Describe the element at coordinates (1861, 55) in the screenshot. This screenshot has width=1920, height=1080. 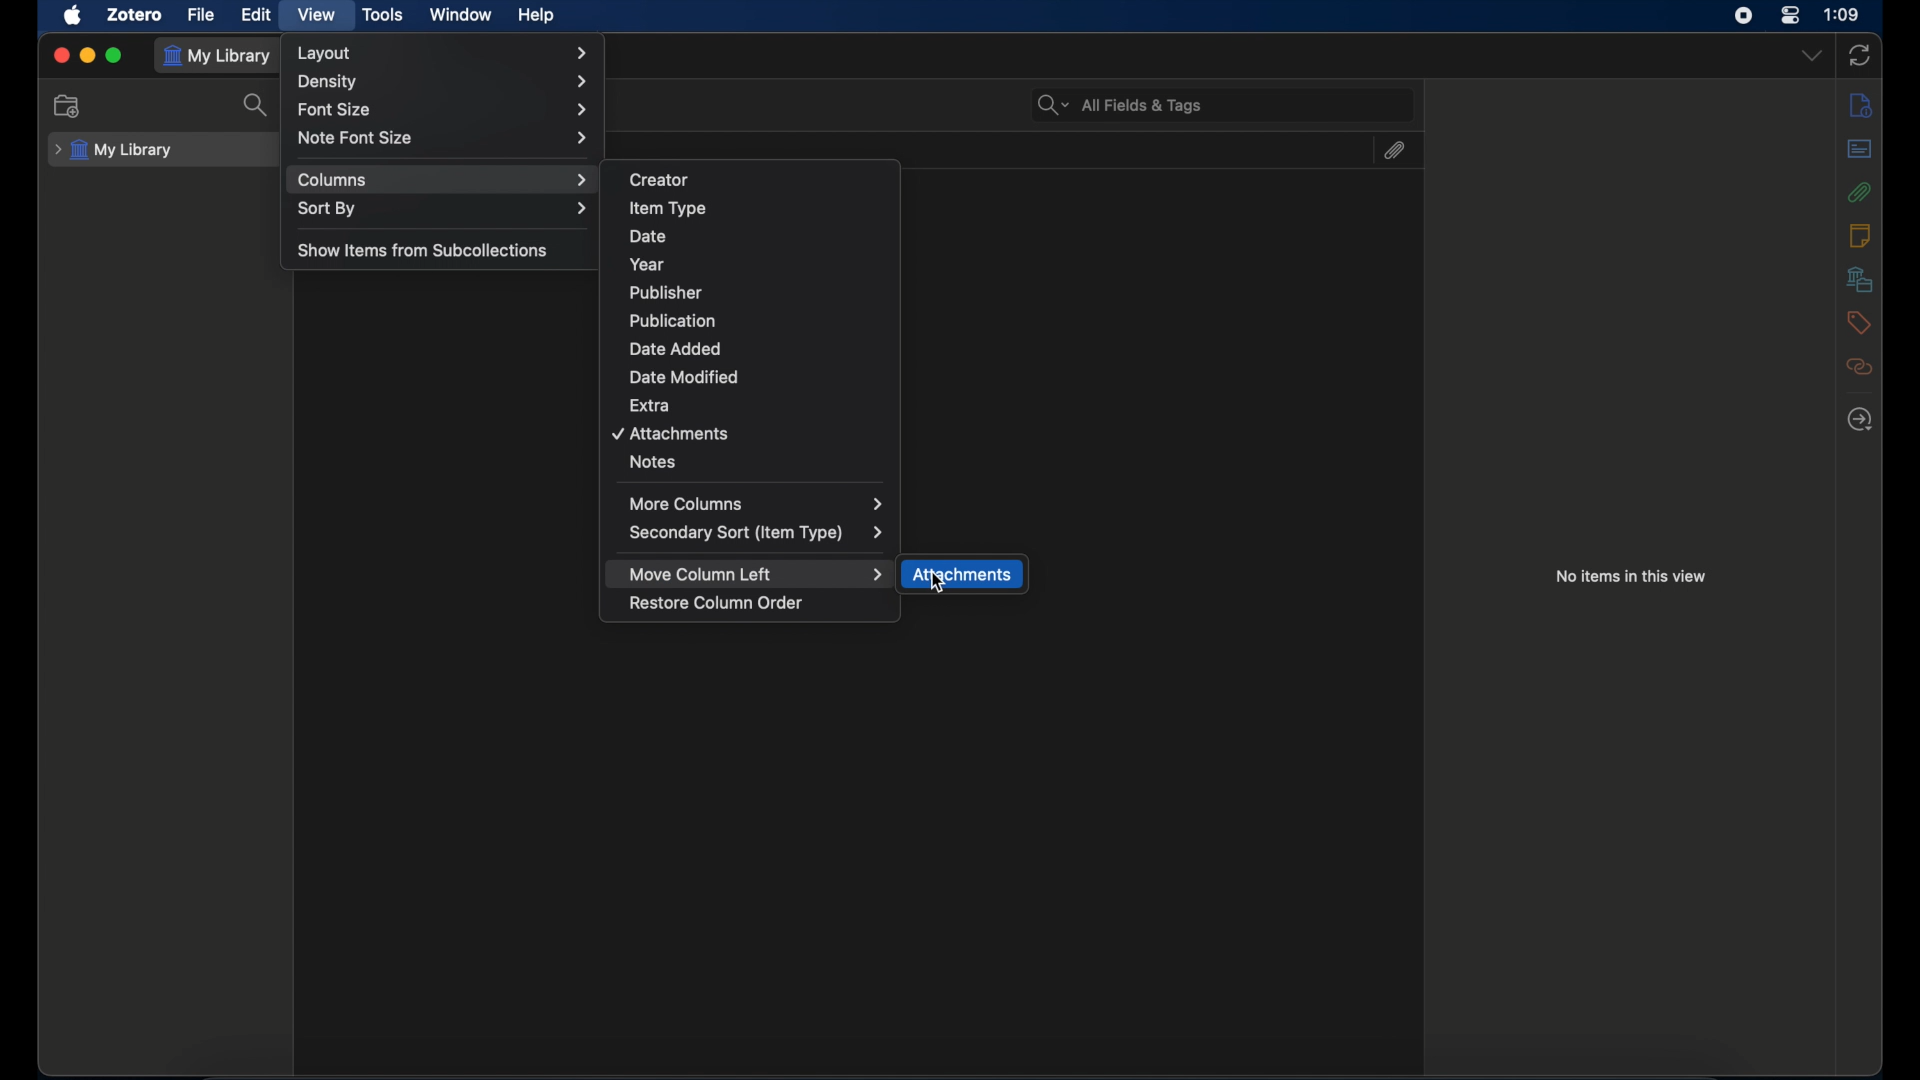
I see `sync` at that location.